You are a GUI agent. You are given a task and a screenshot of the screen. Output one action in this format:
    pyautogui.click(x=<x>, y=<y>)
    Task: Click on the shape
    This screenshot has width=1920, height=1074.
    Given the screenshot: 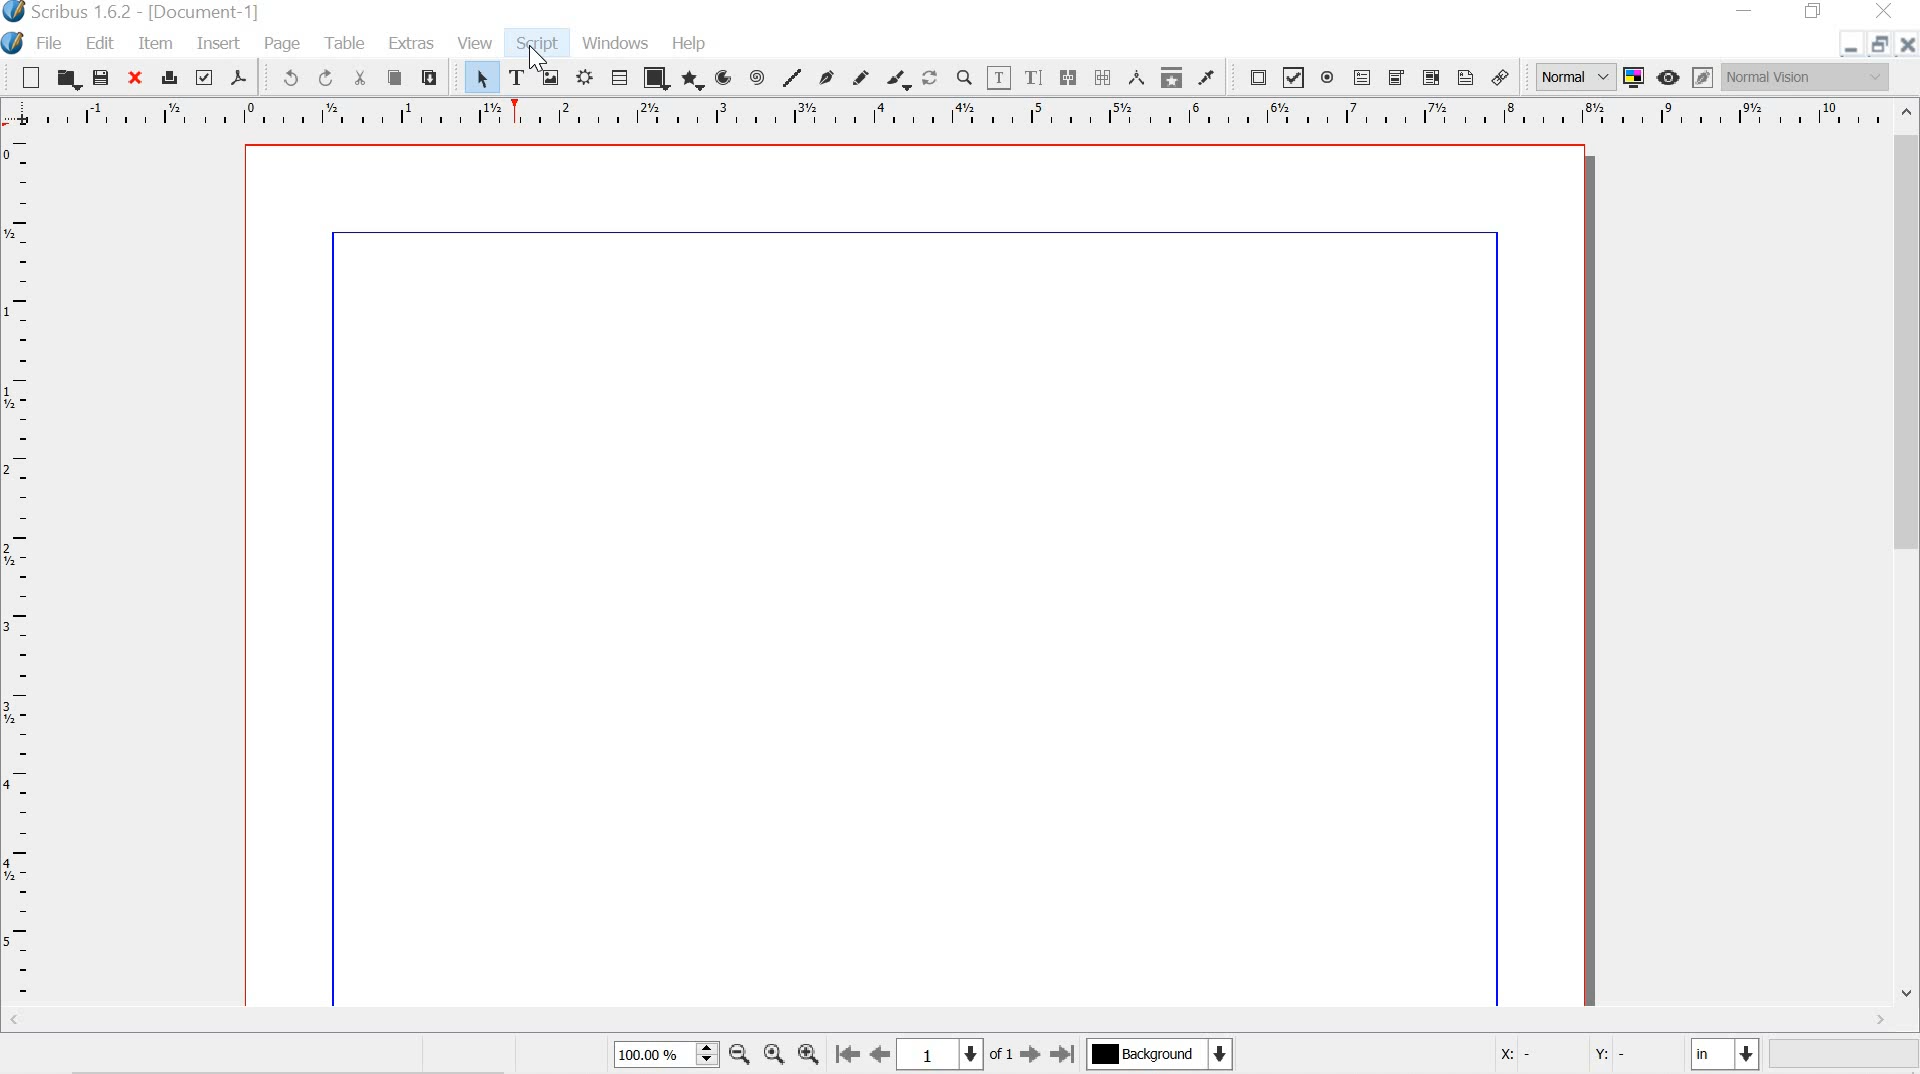 What is the action you would take?
    pyautogui.click(x=656, y=78)
    